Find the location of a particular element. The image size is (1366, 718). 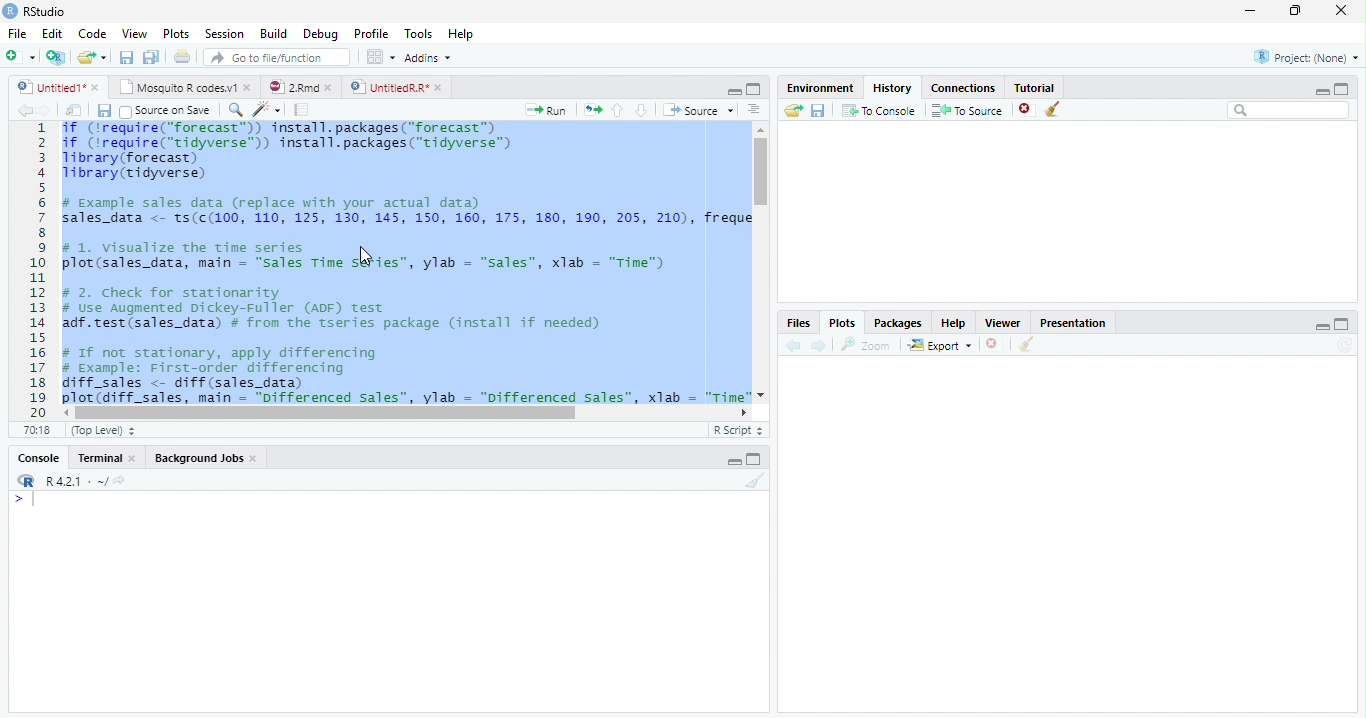

Minimize is located at coordinates (1252, 10).